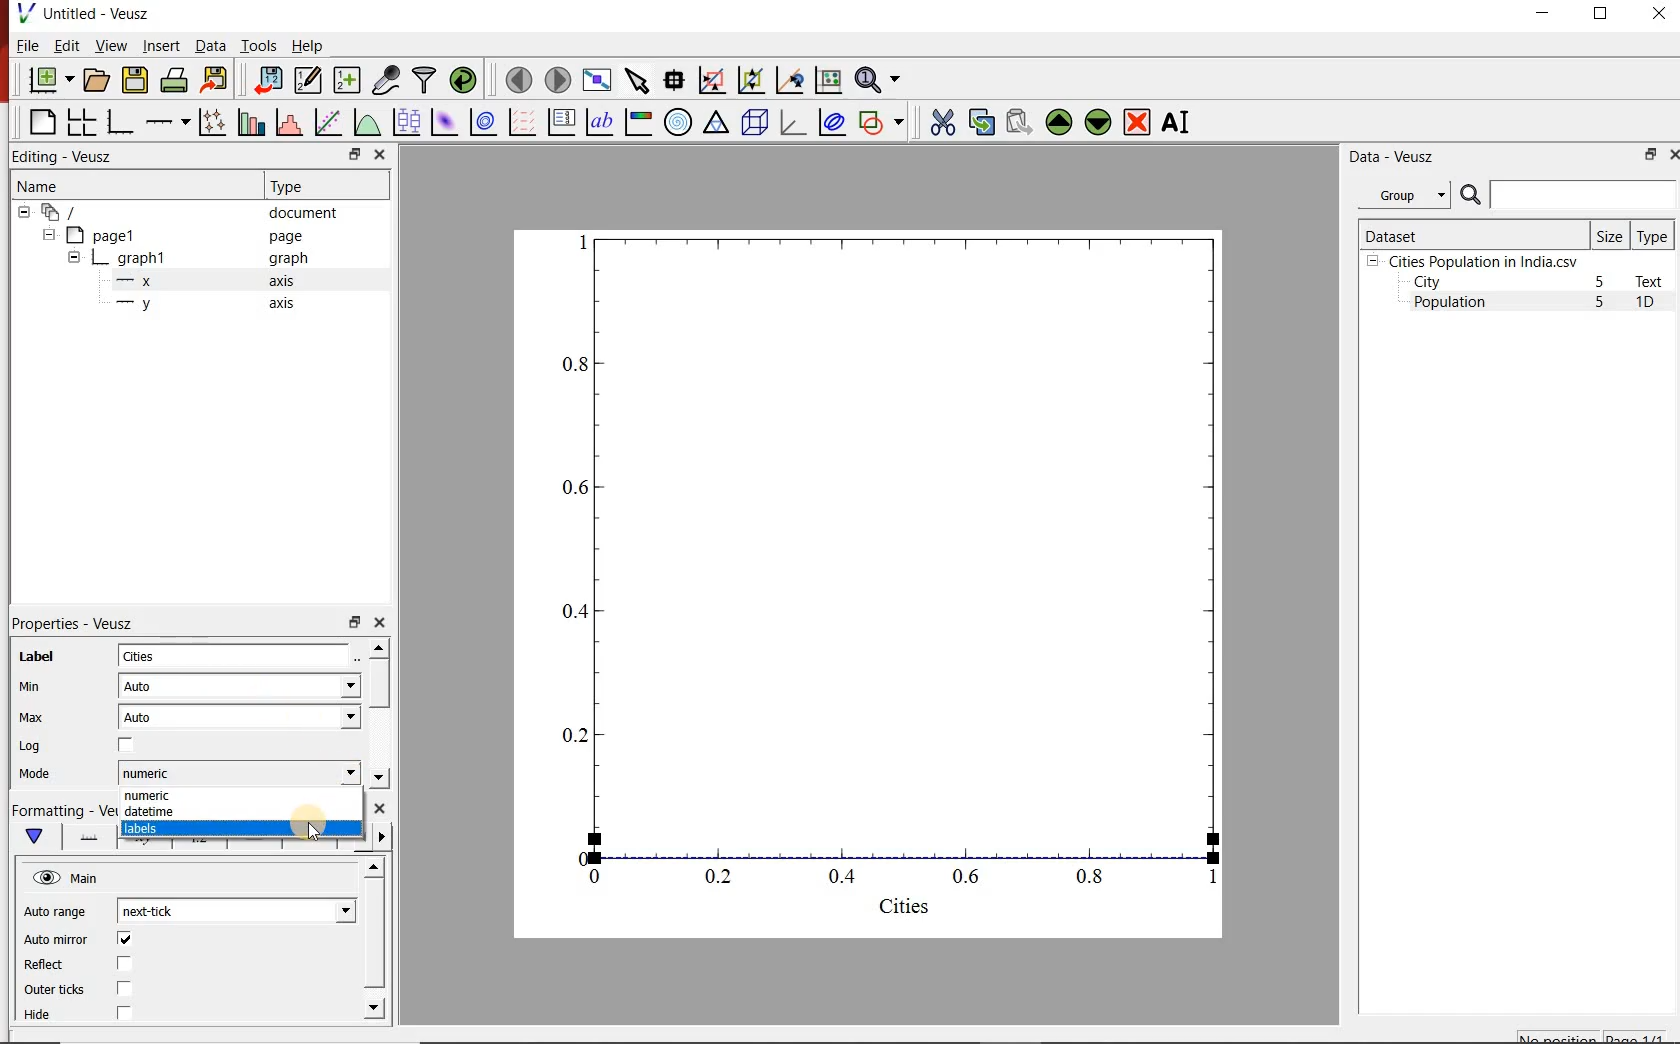 This screenshot has height=1044, width=1680. What do you see at coordinates (710, 79) in the screenshot?
I see `click or draw a rectangle to zoom graph indexes` at bounding box center [710, 79].